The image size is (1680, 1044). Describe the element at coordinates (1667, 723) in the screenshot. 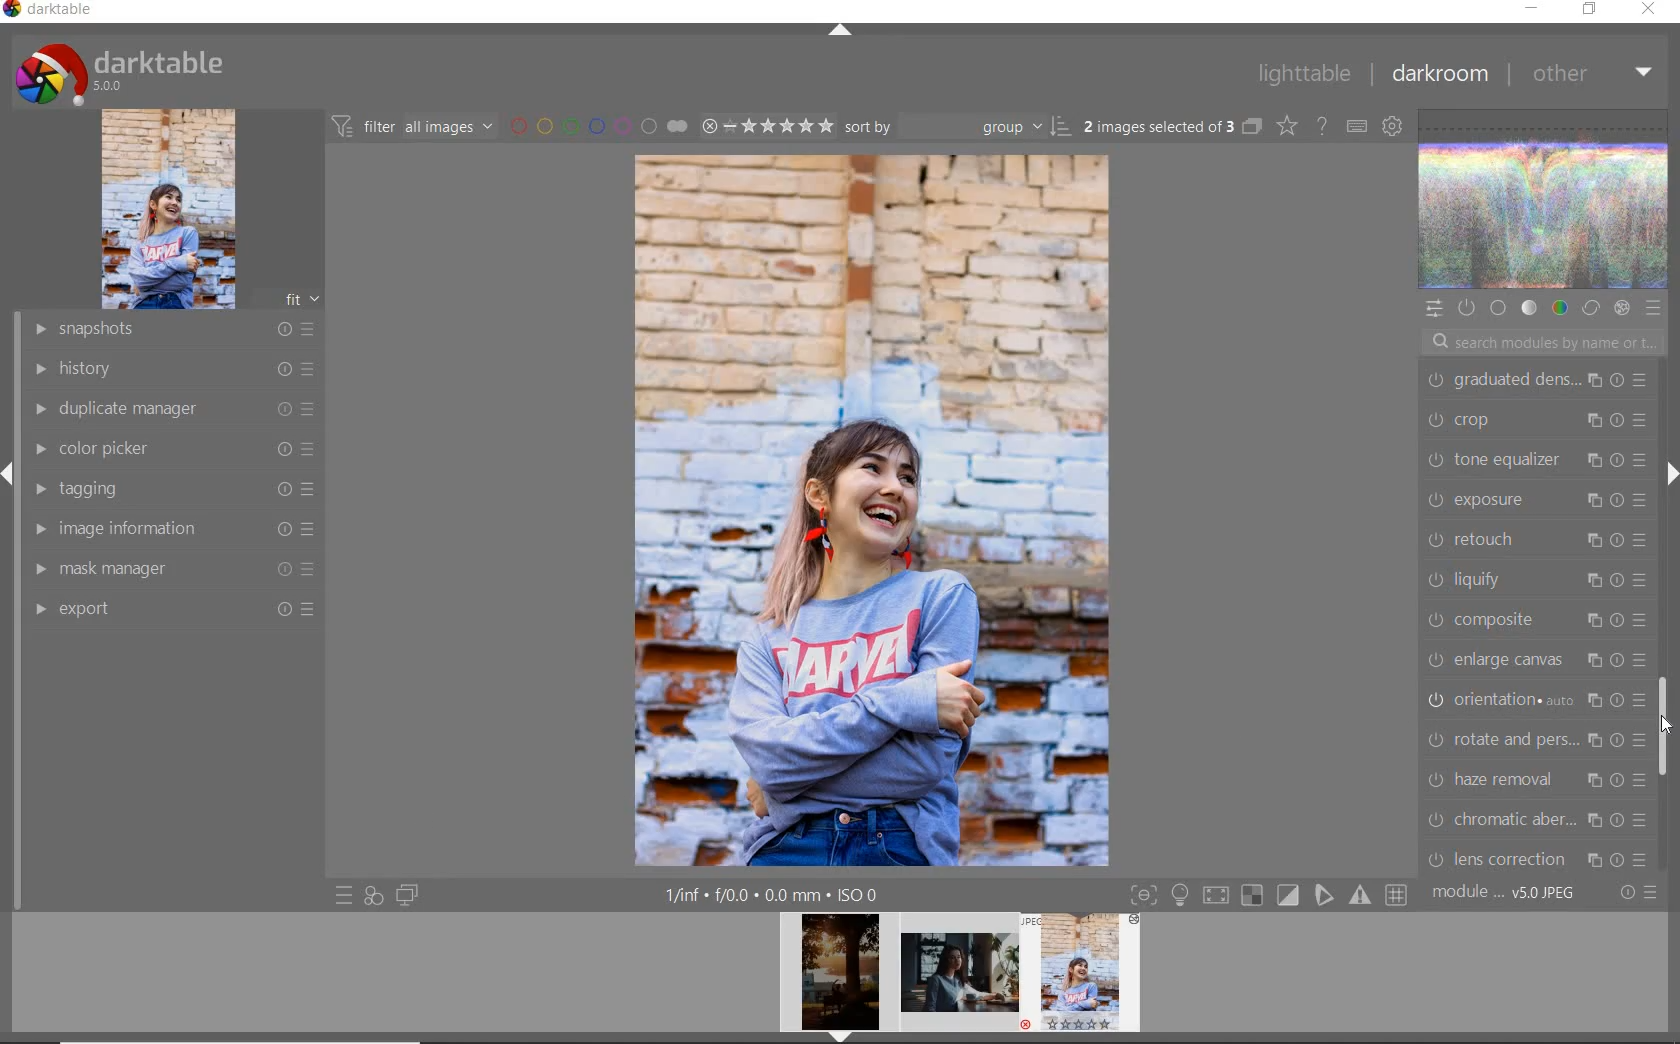

I see `scrollbar` at that location.